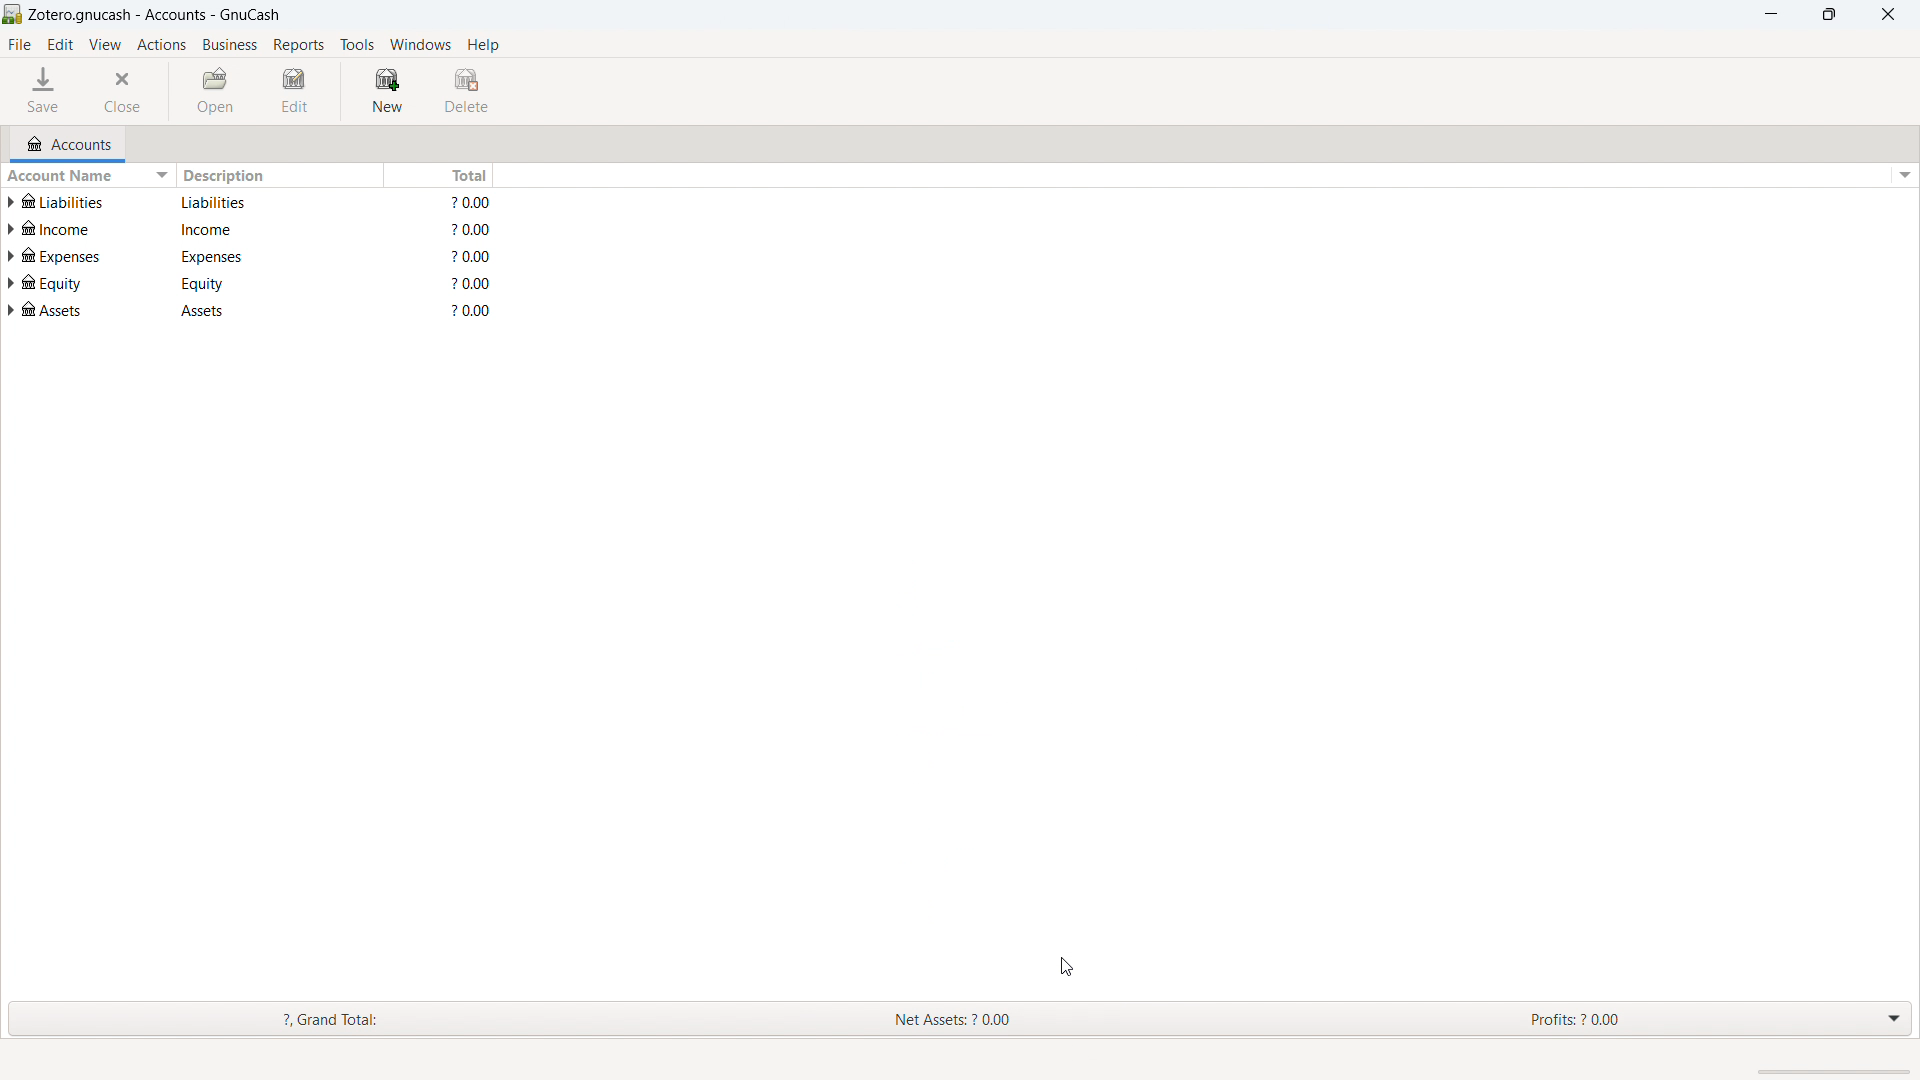  Describe the element at coordinates (461, 311) in the screenshot. I see `total` at that location.